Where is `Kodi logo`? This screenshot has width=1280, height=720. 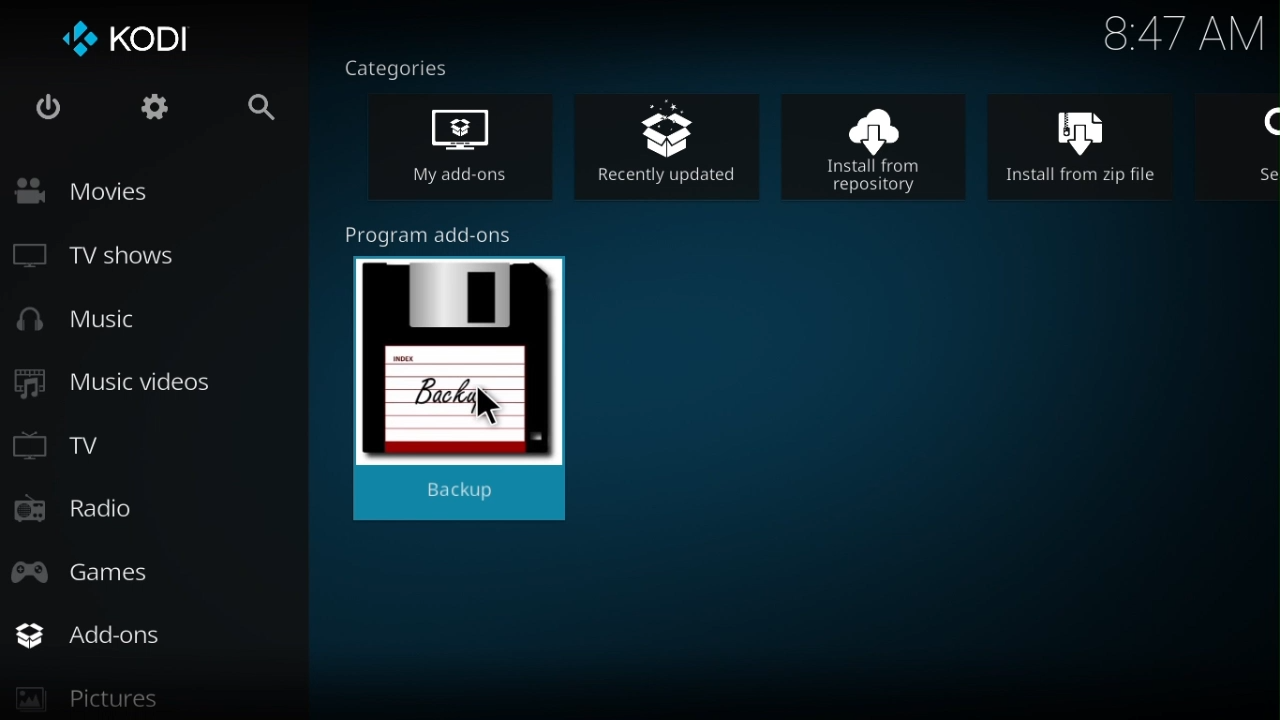
Kodi logo is located at coordinates (129, 42).